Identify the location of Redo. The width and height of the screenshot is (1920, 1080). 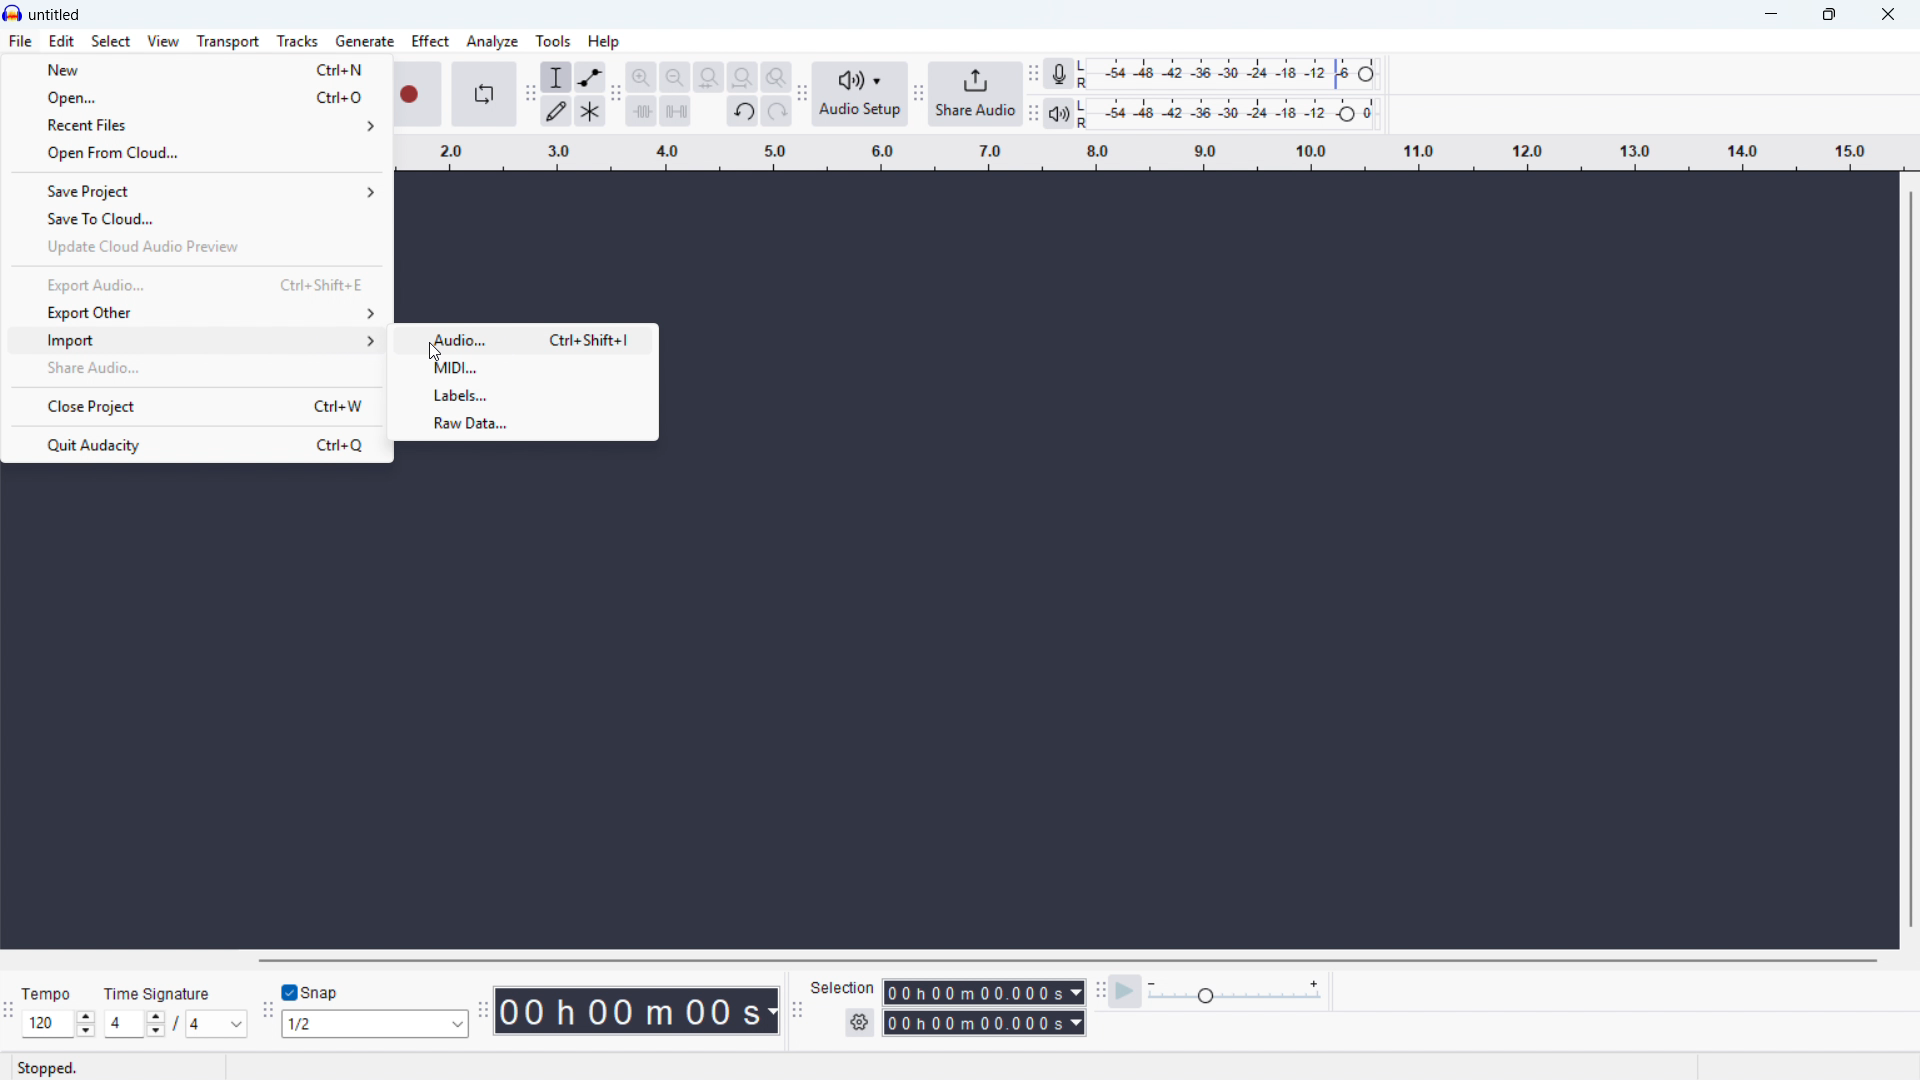
(777, 112).